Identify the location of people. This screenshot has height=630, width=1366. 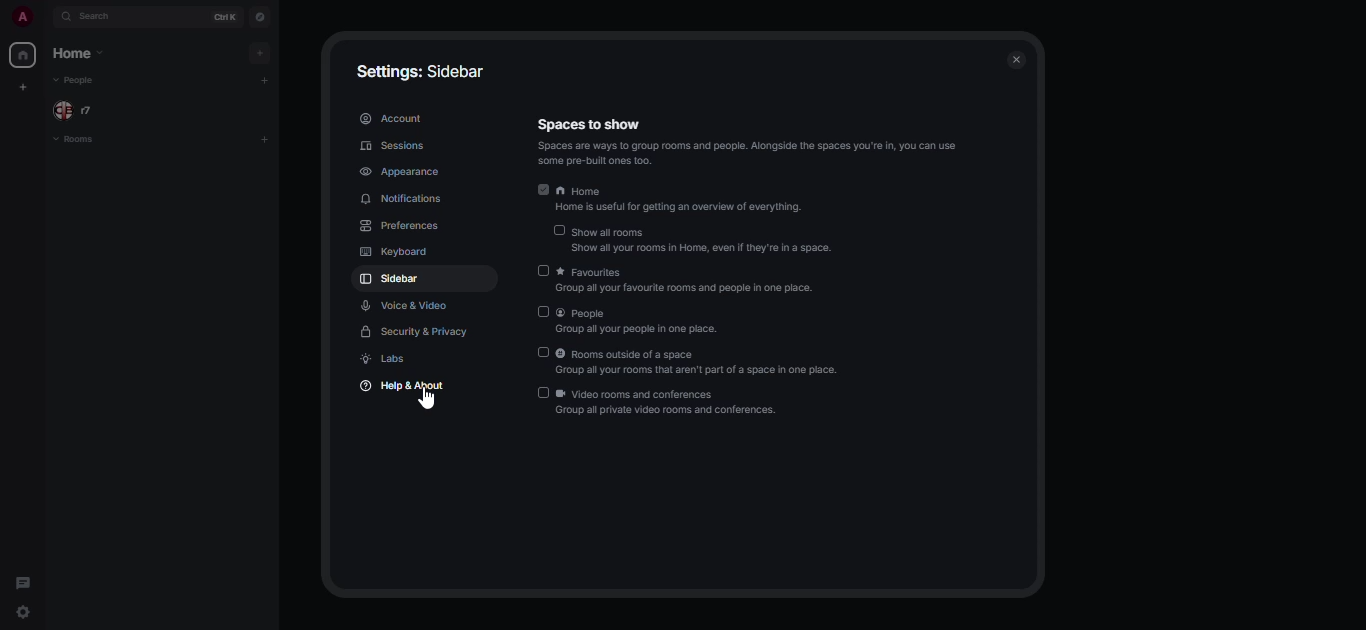
(74, 80).